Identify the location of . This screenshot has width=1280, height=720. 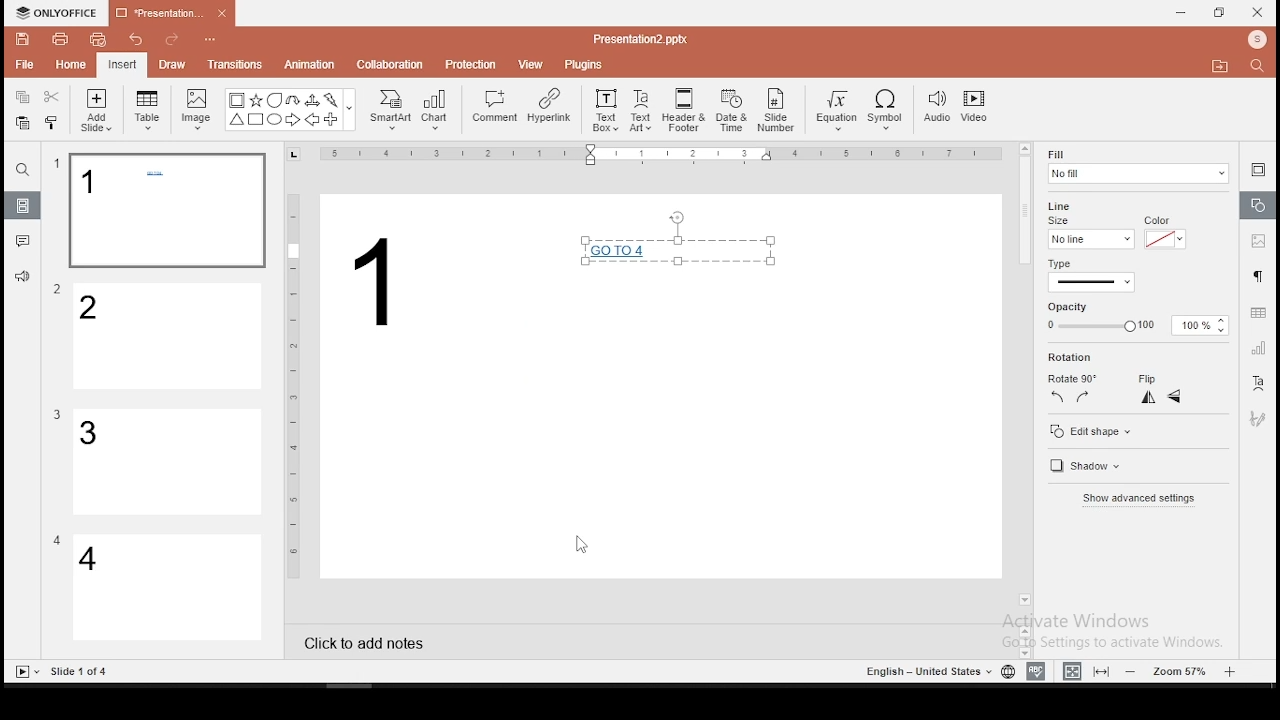
(57, 164).